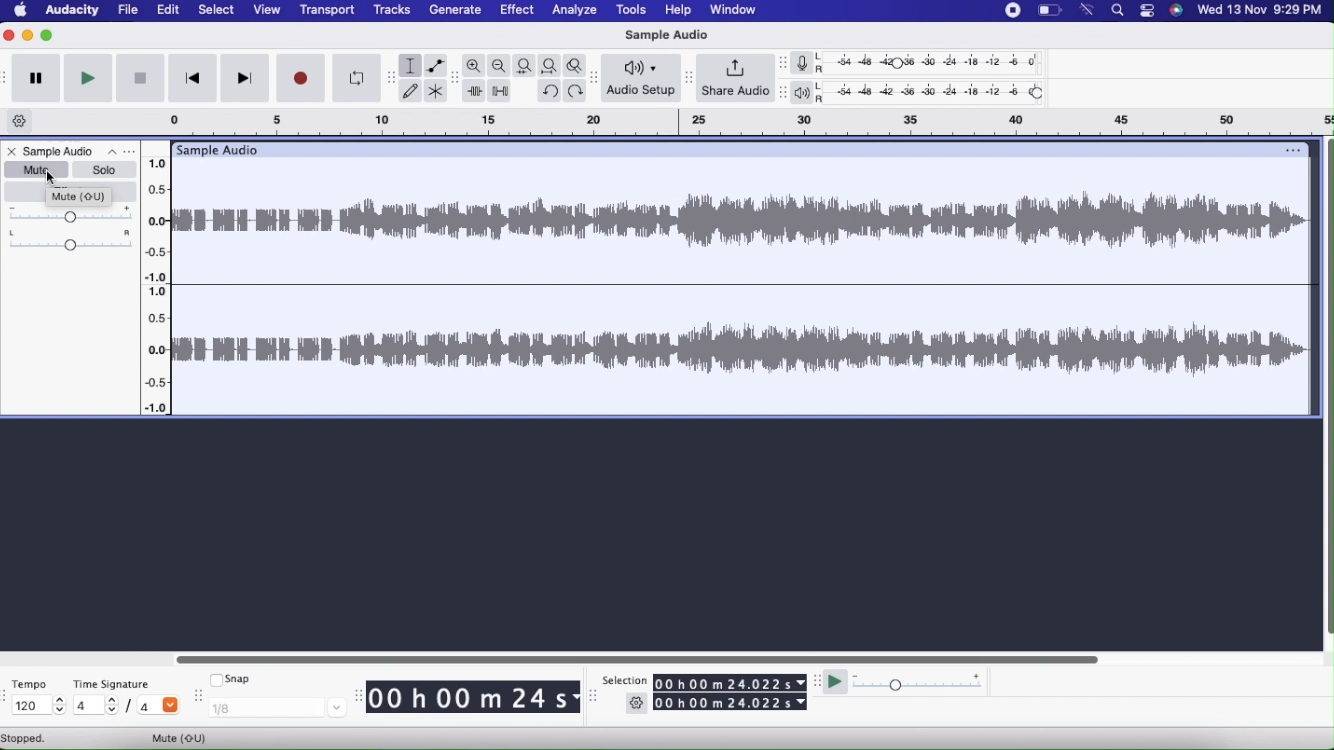  Describe the element at coordinates (474, 698) in the screenshot. I see `00 h 00 m 24 s` at that location.